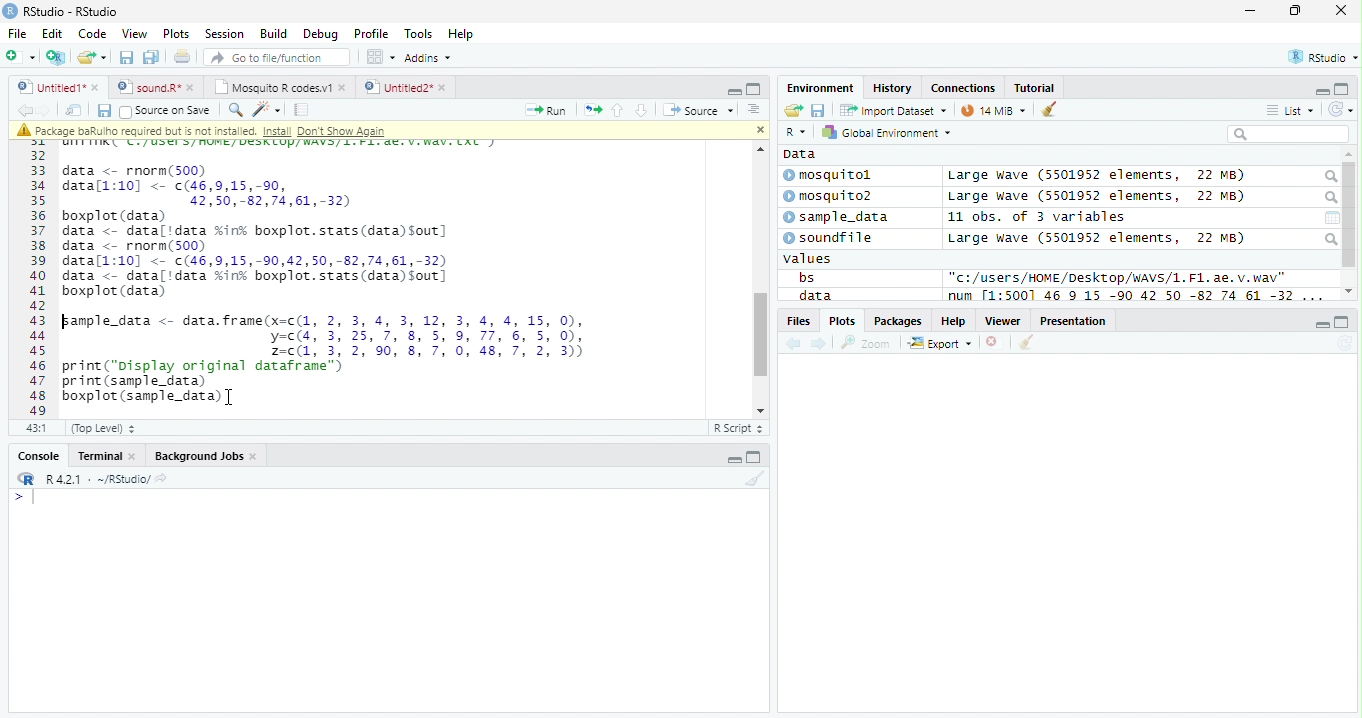 This screenshot has width=1362, height=718. What do you see at coordinates (224, 33) in the screenshot?
I see `Session` at bounding box center [224, 33].